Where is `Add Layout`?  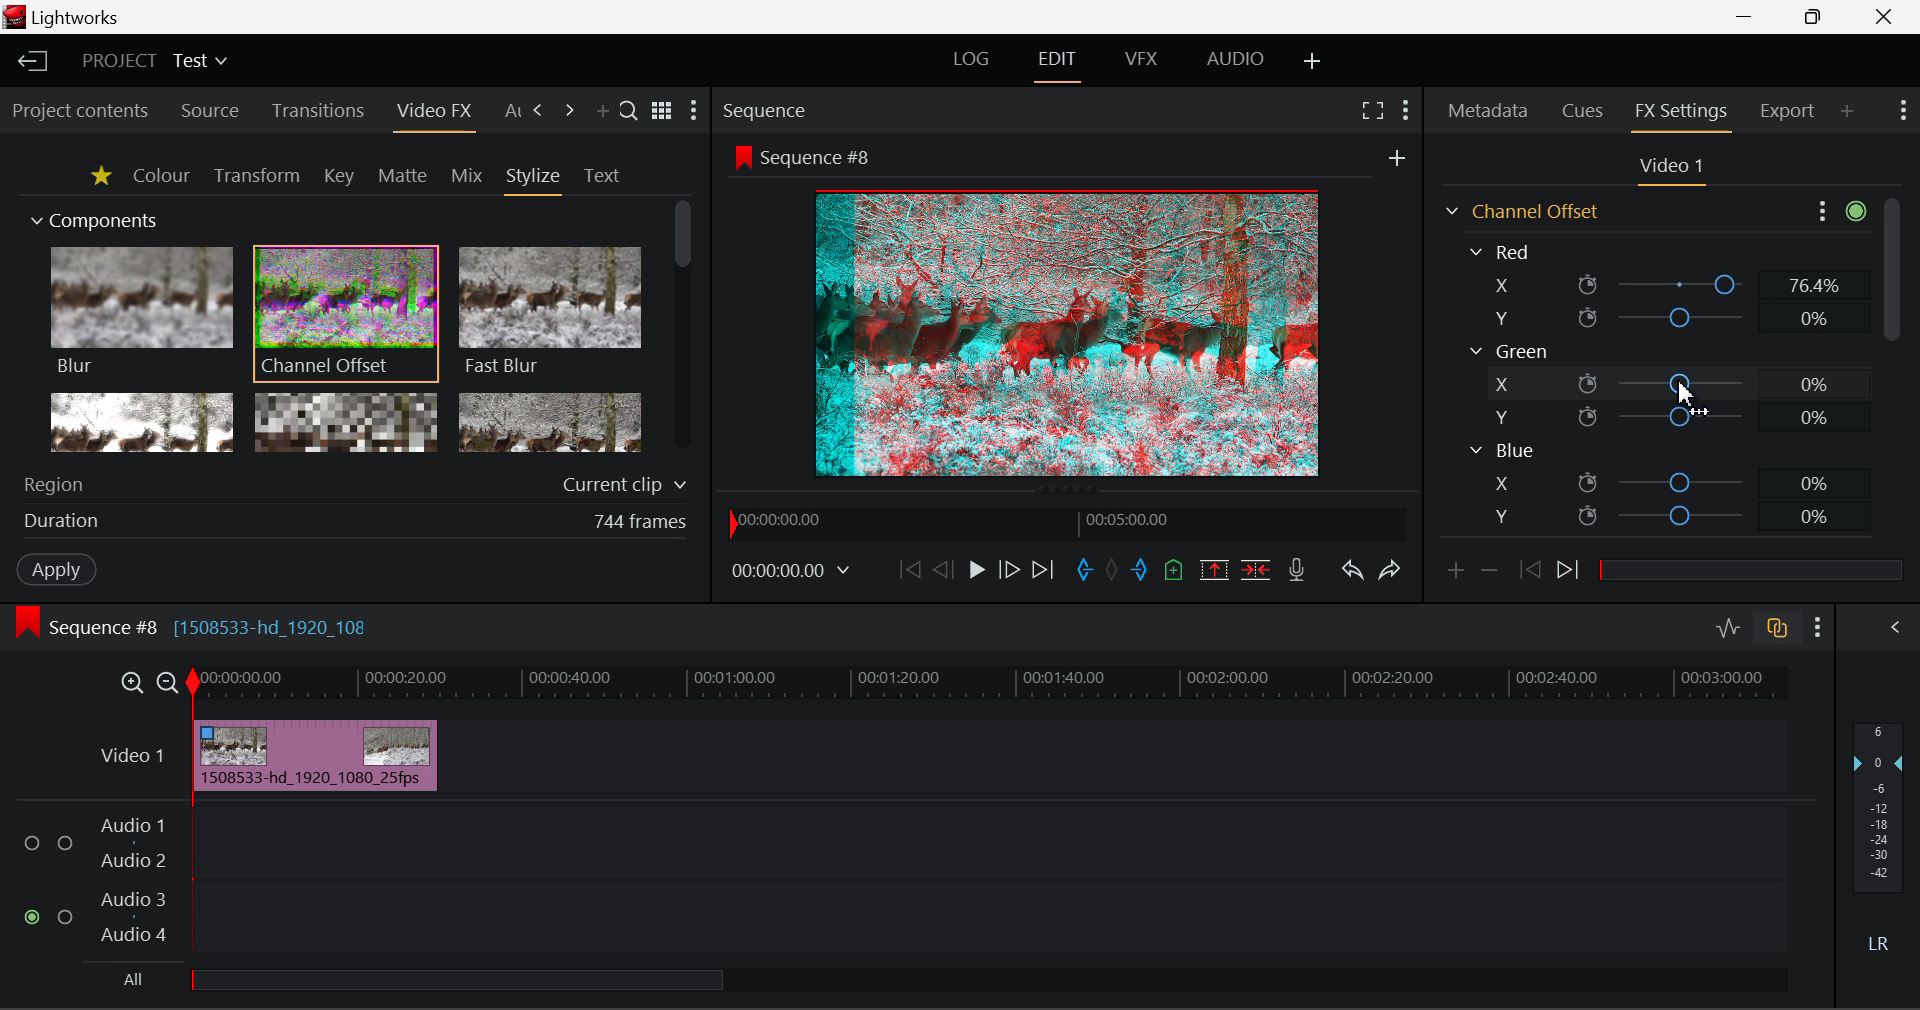
Add Layout is located at coordinates (1313, 65).